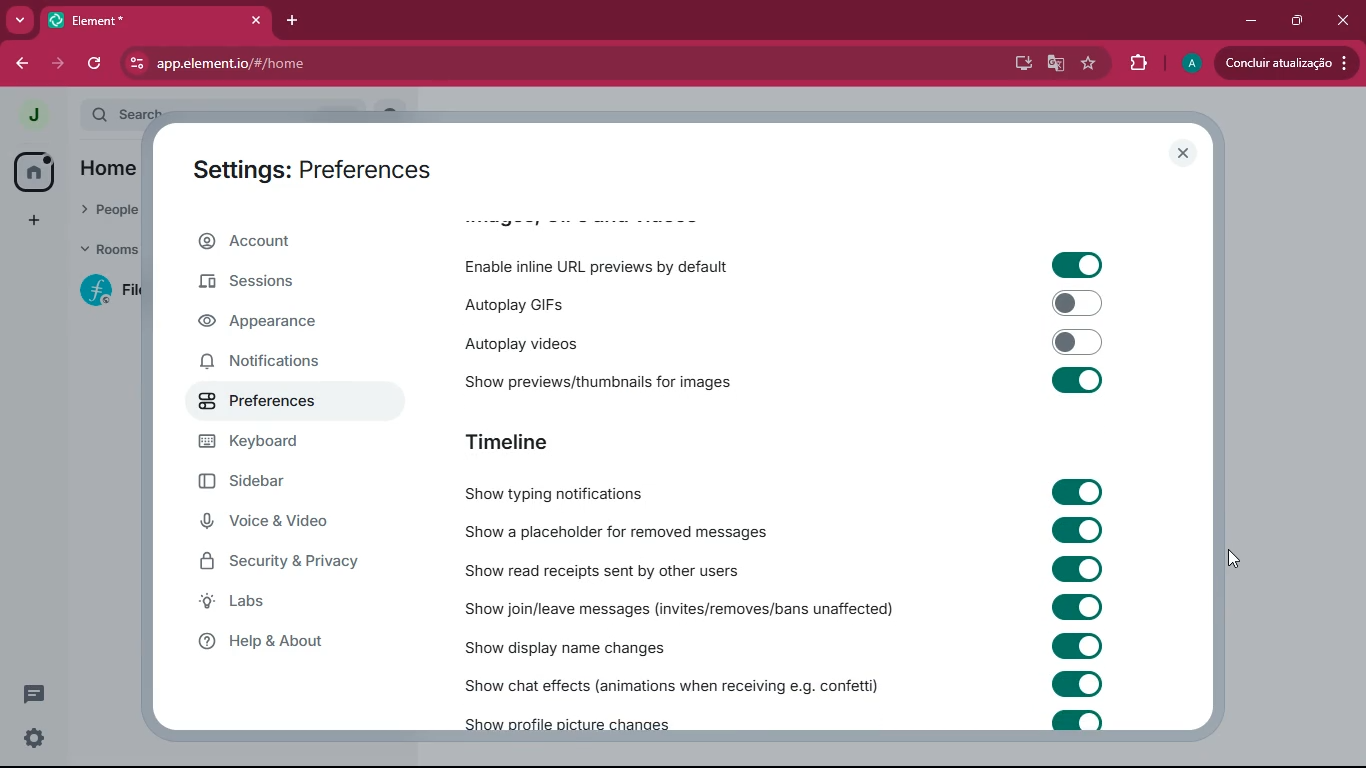  Describe the element at coordinates (1077, 303) in the screenshot. I see `toggle on/off` at that location.